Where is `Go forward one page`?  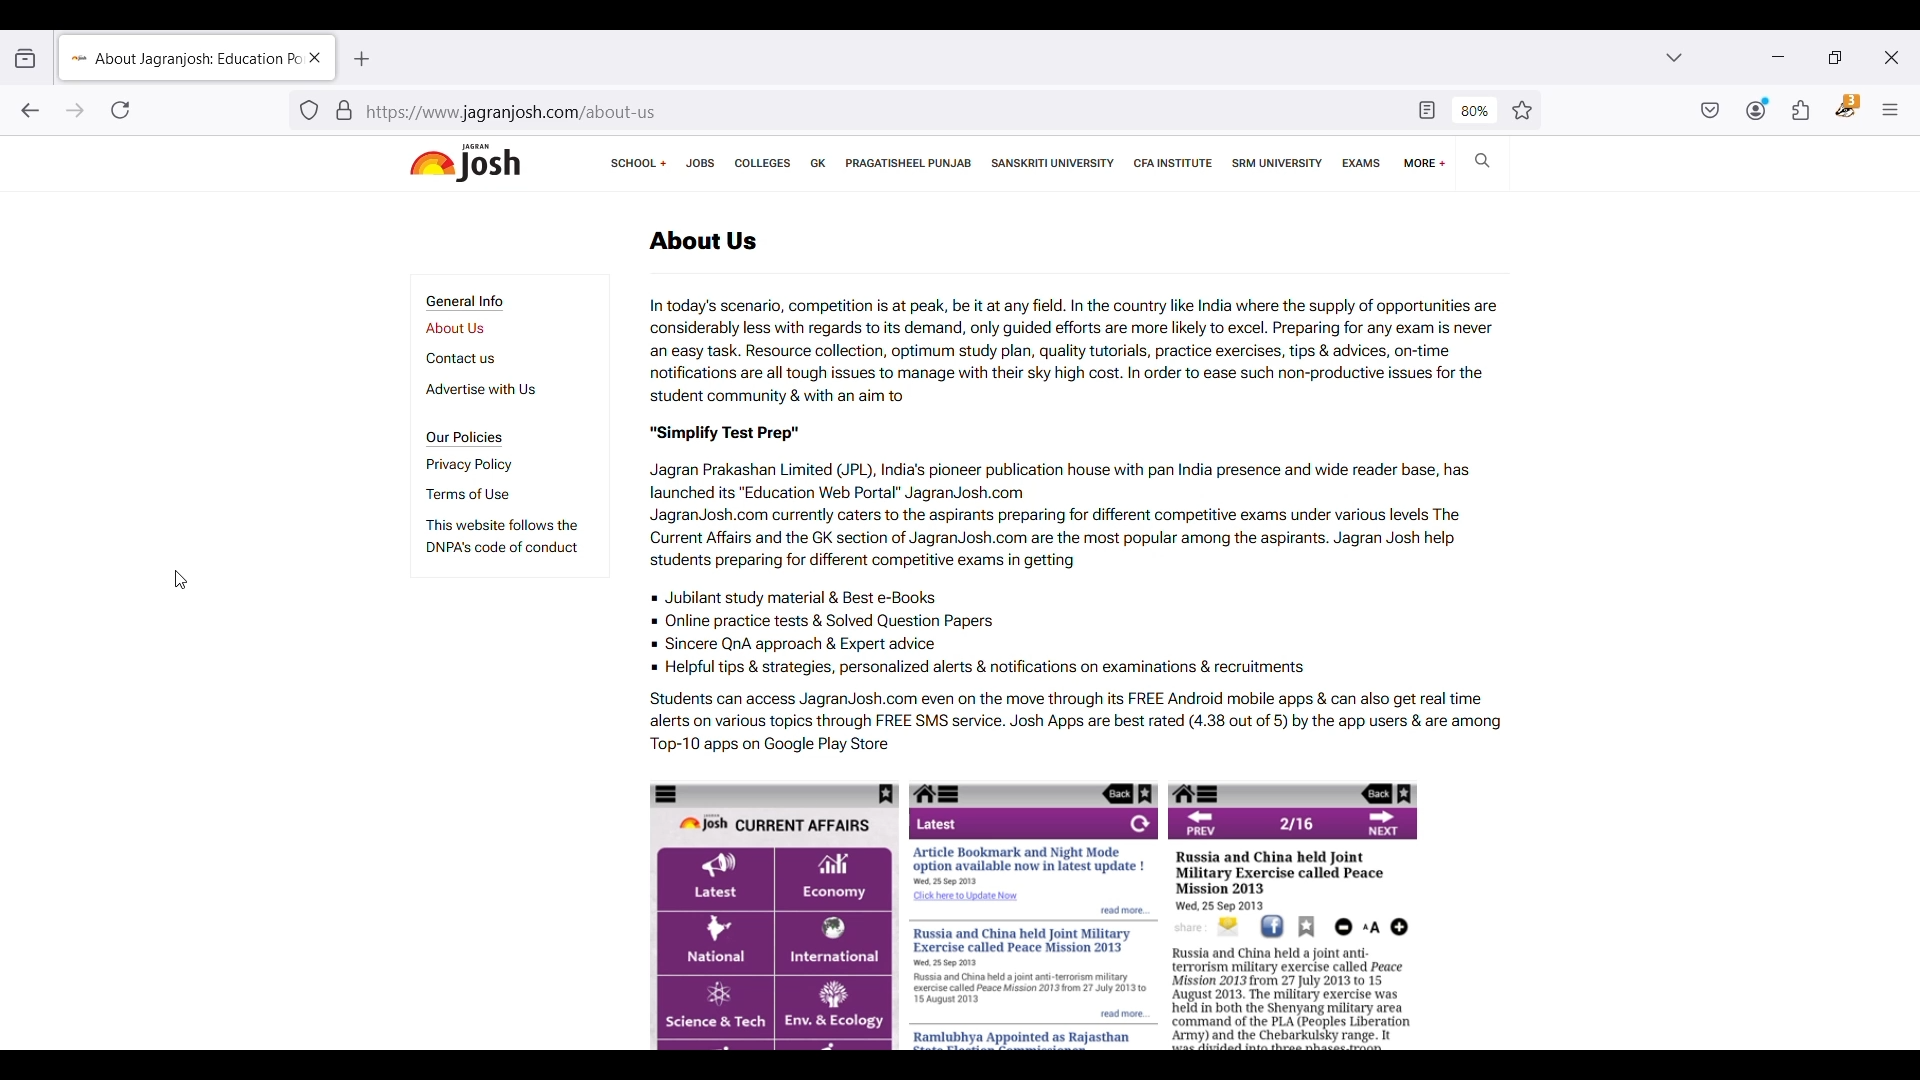
Go forward one page is located at coordinates (75, 111).